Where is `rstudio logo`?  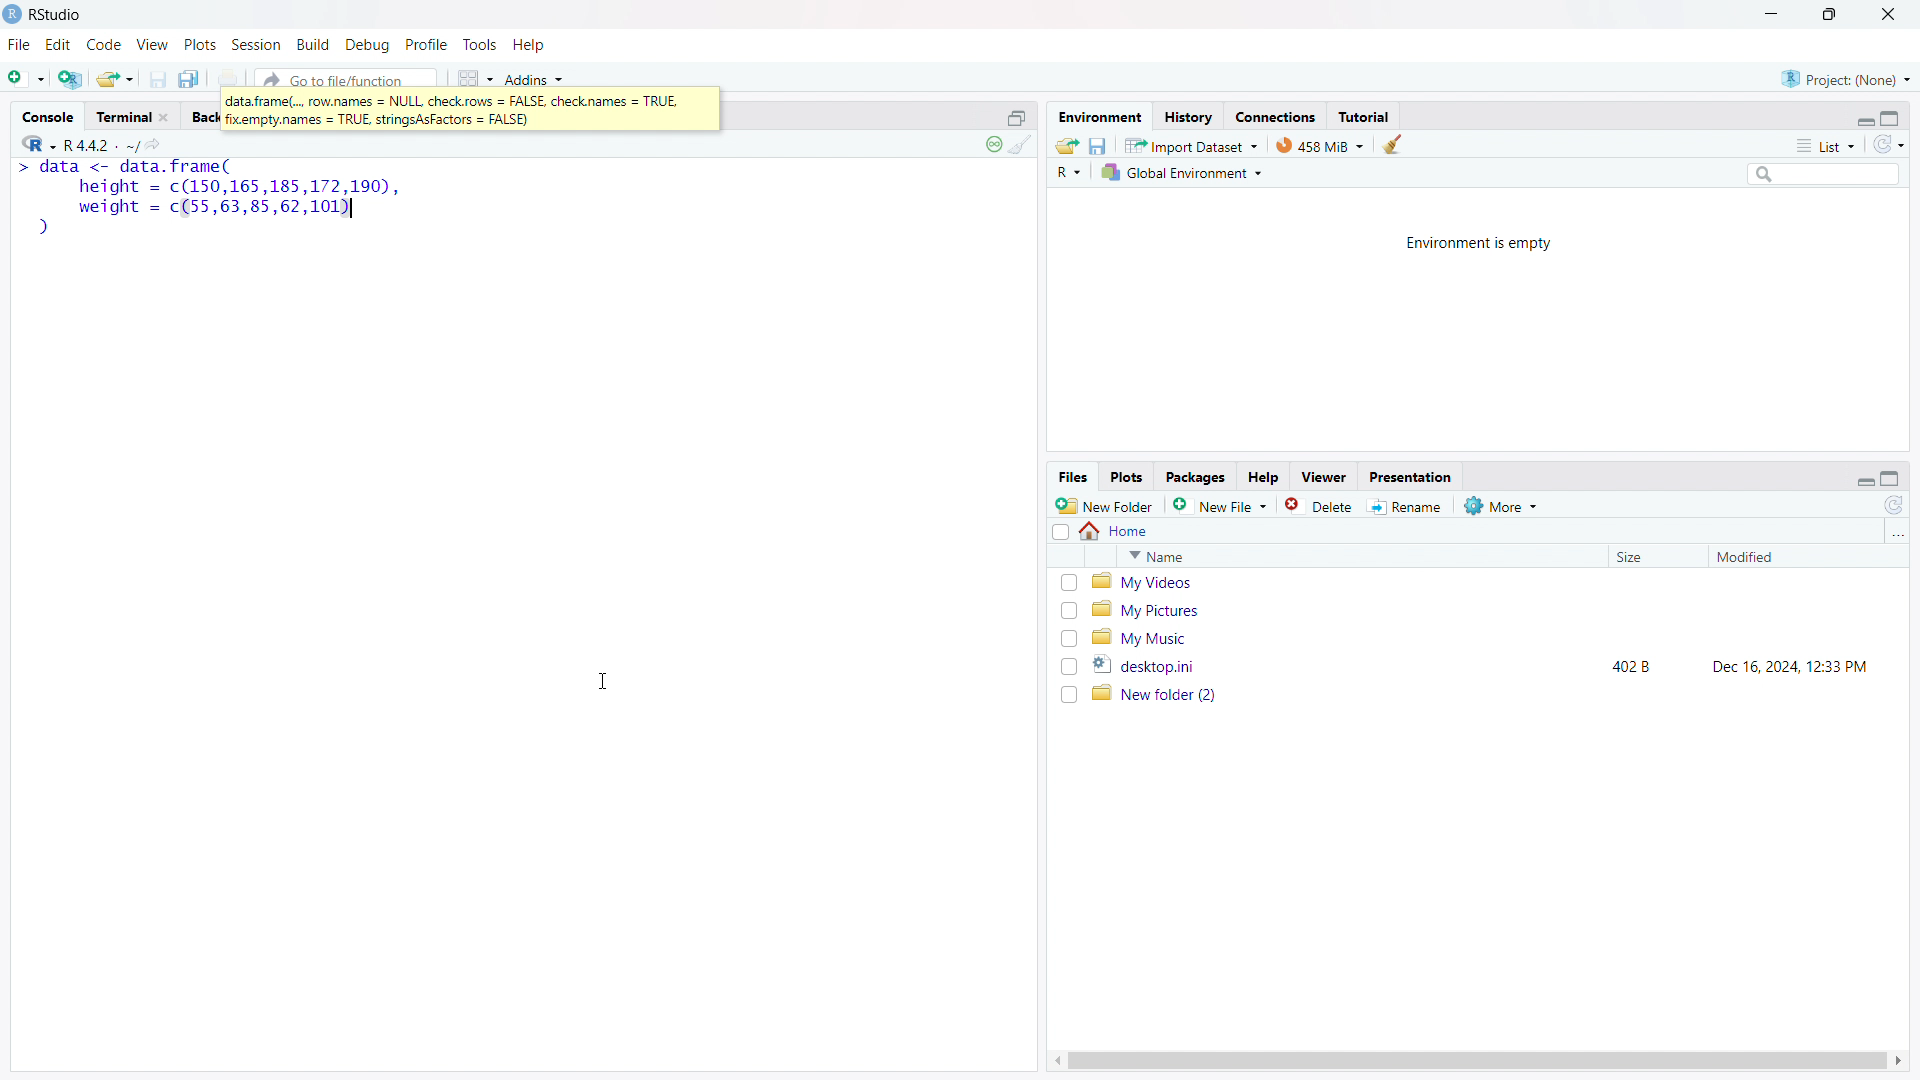
rstudio logo is located at coordinates (12, 14).